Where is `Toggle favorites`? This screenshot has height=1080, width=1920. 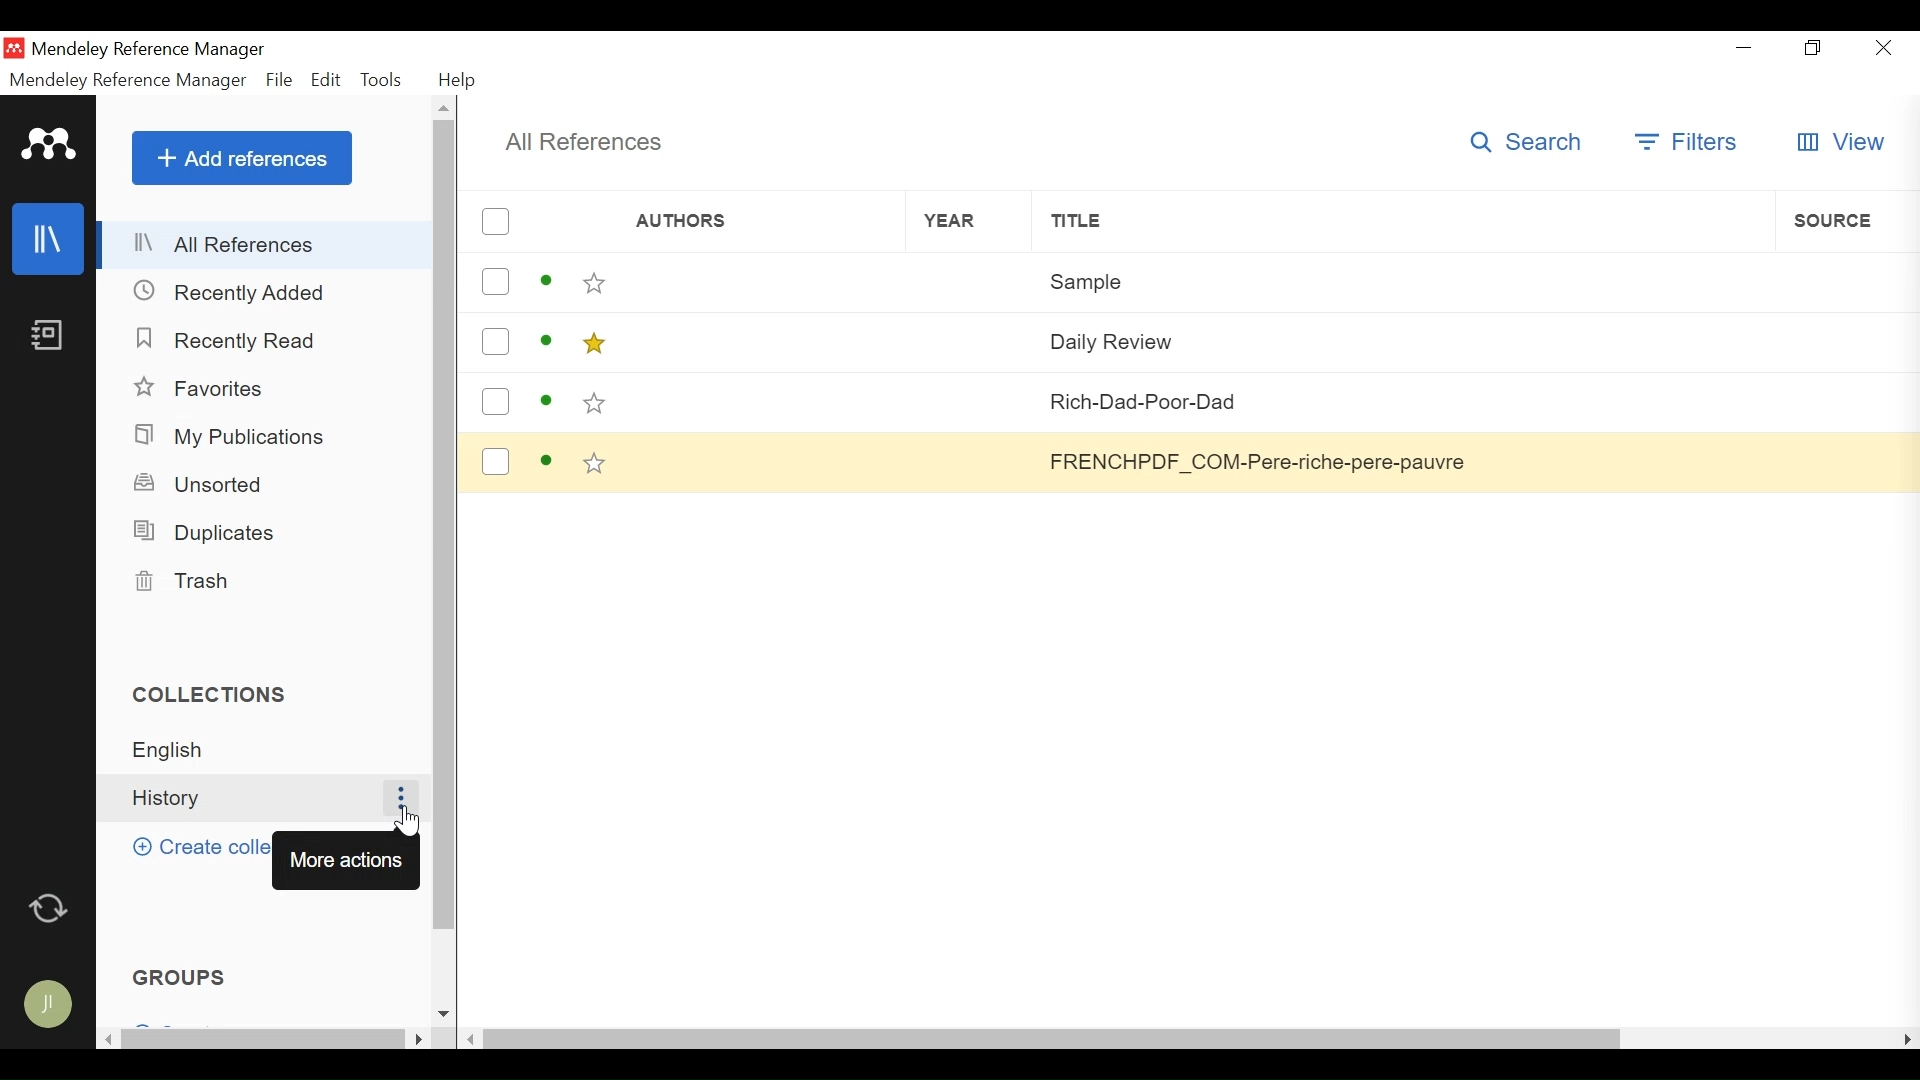
Toggle favorites is located at coordinates (596, 465).